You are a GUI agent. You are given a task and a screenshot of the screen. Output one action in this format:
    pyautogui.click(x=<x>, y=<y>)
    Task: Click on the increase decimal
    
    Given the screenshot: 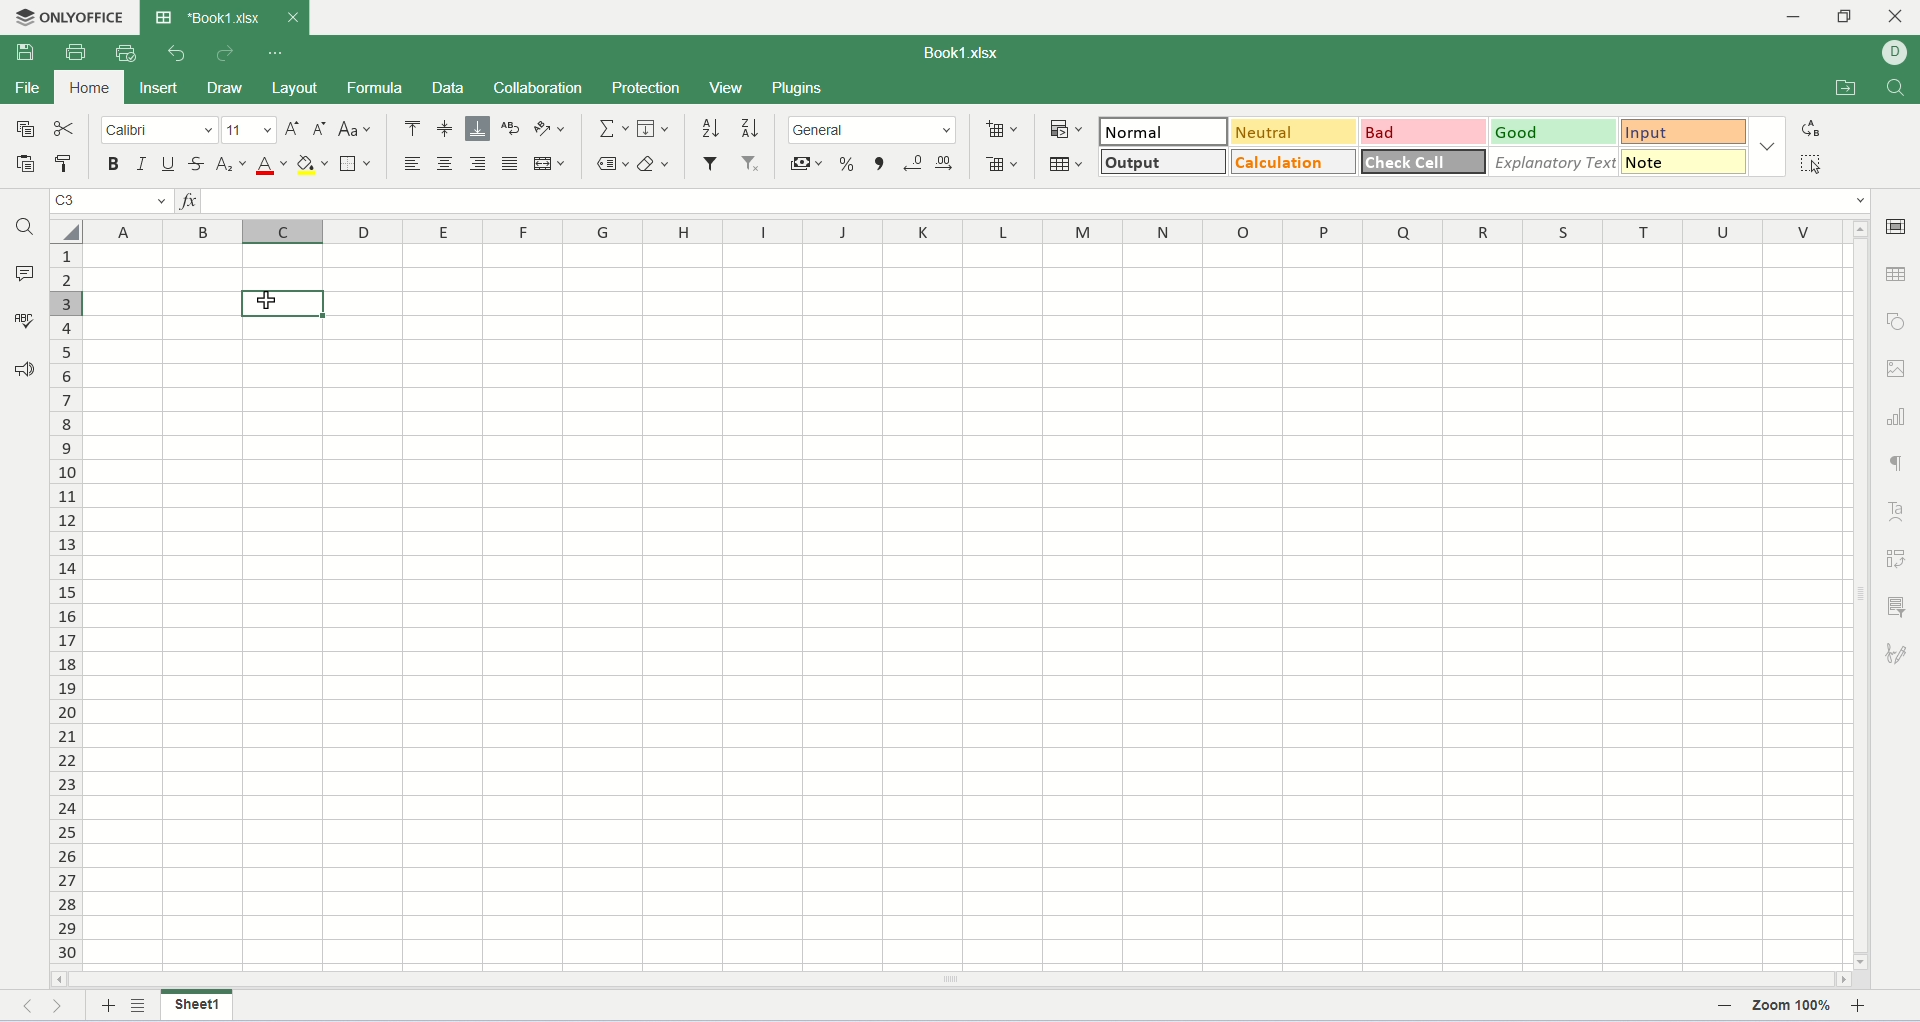 What is the action you would take?
    pyautogui.click(x=942, y=161)
    